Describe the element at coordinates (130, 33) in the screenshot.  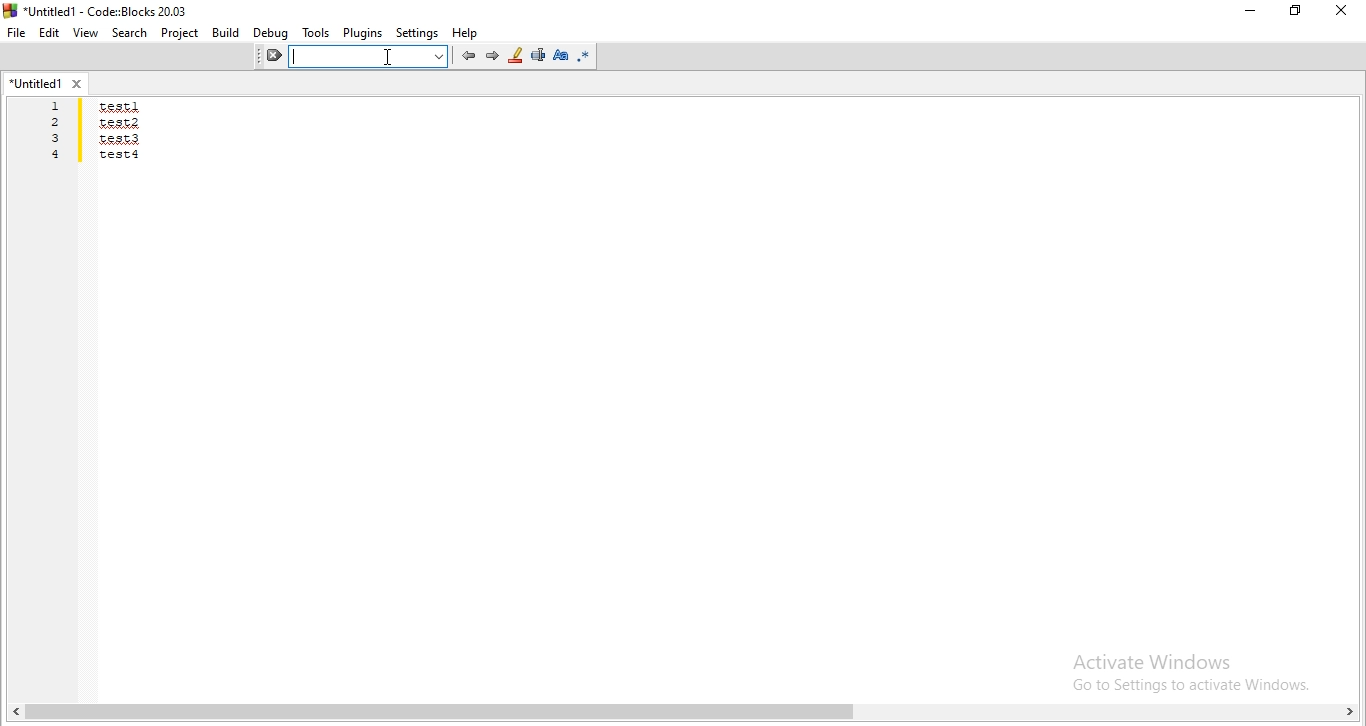
I see `Search` at that location.